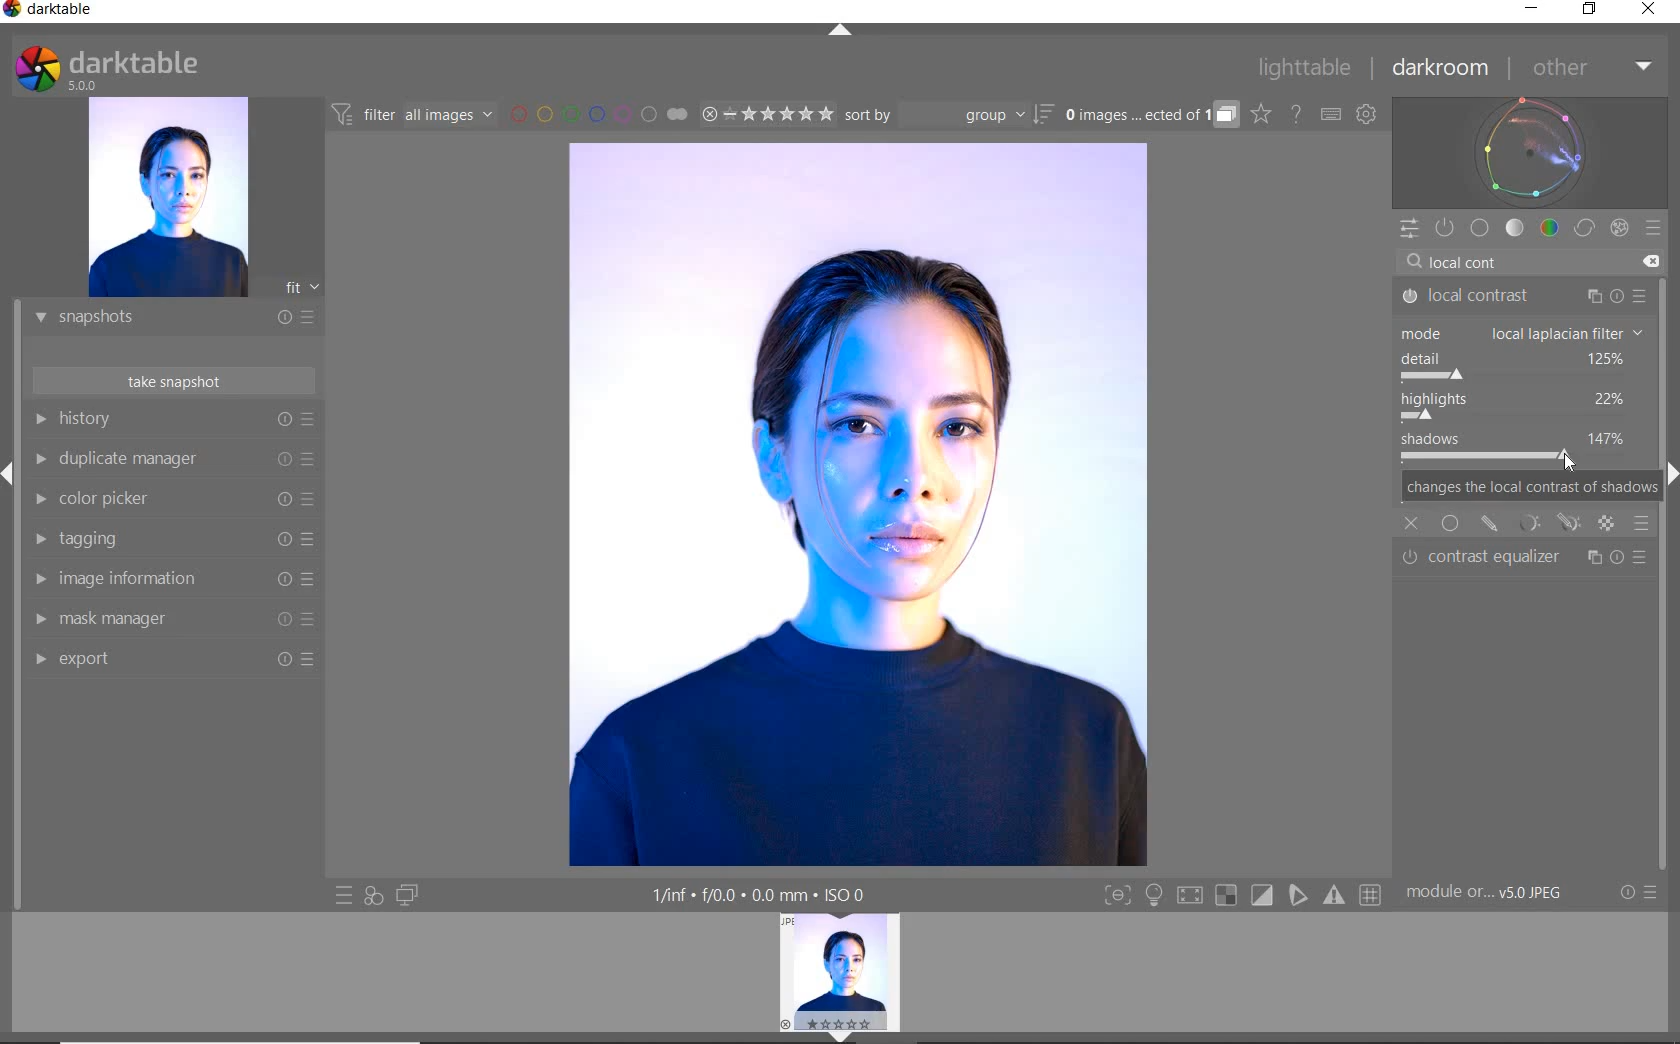  What do you see at coordinates (1299, 895) in the screenshot?
I see `Button` at bounding box center [1299, 895].